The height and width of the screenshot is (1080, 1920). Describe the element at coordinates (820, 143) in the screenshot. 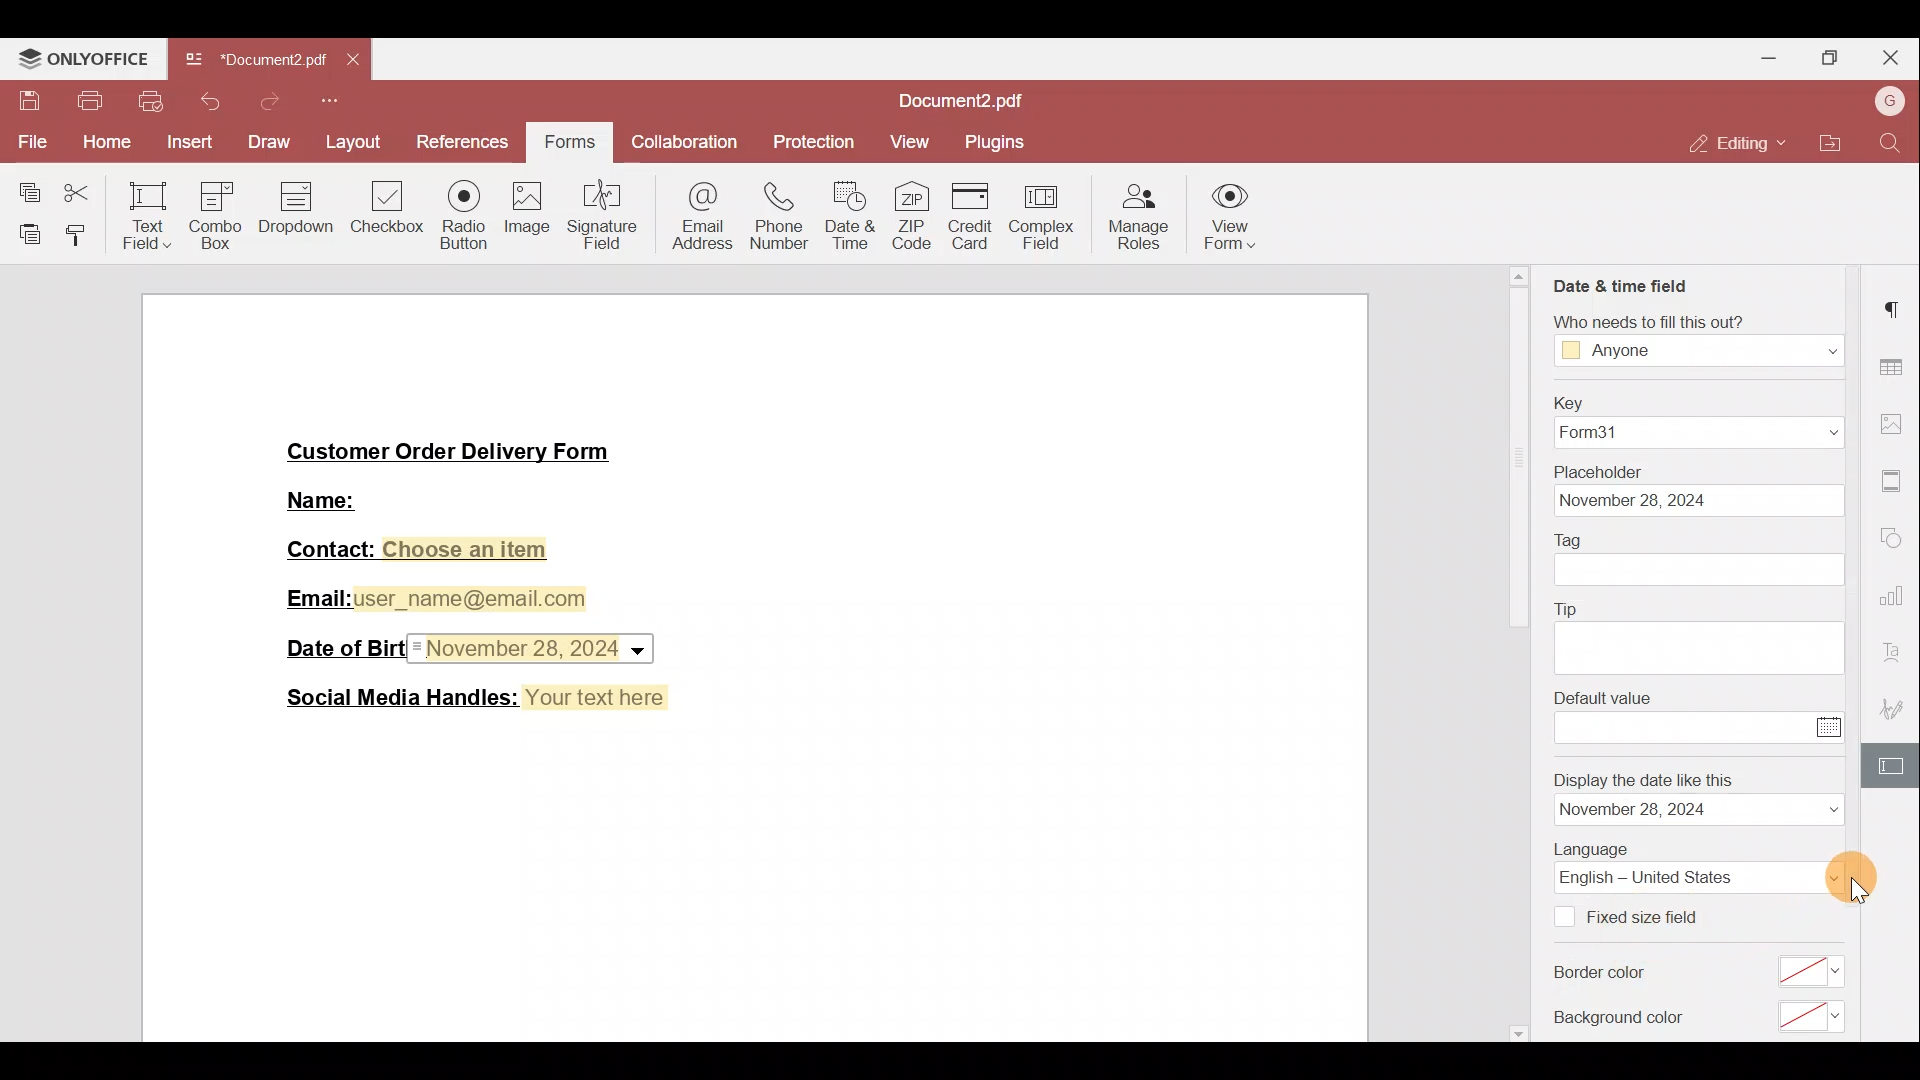

I see `Protection` at that location.